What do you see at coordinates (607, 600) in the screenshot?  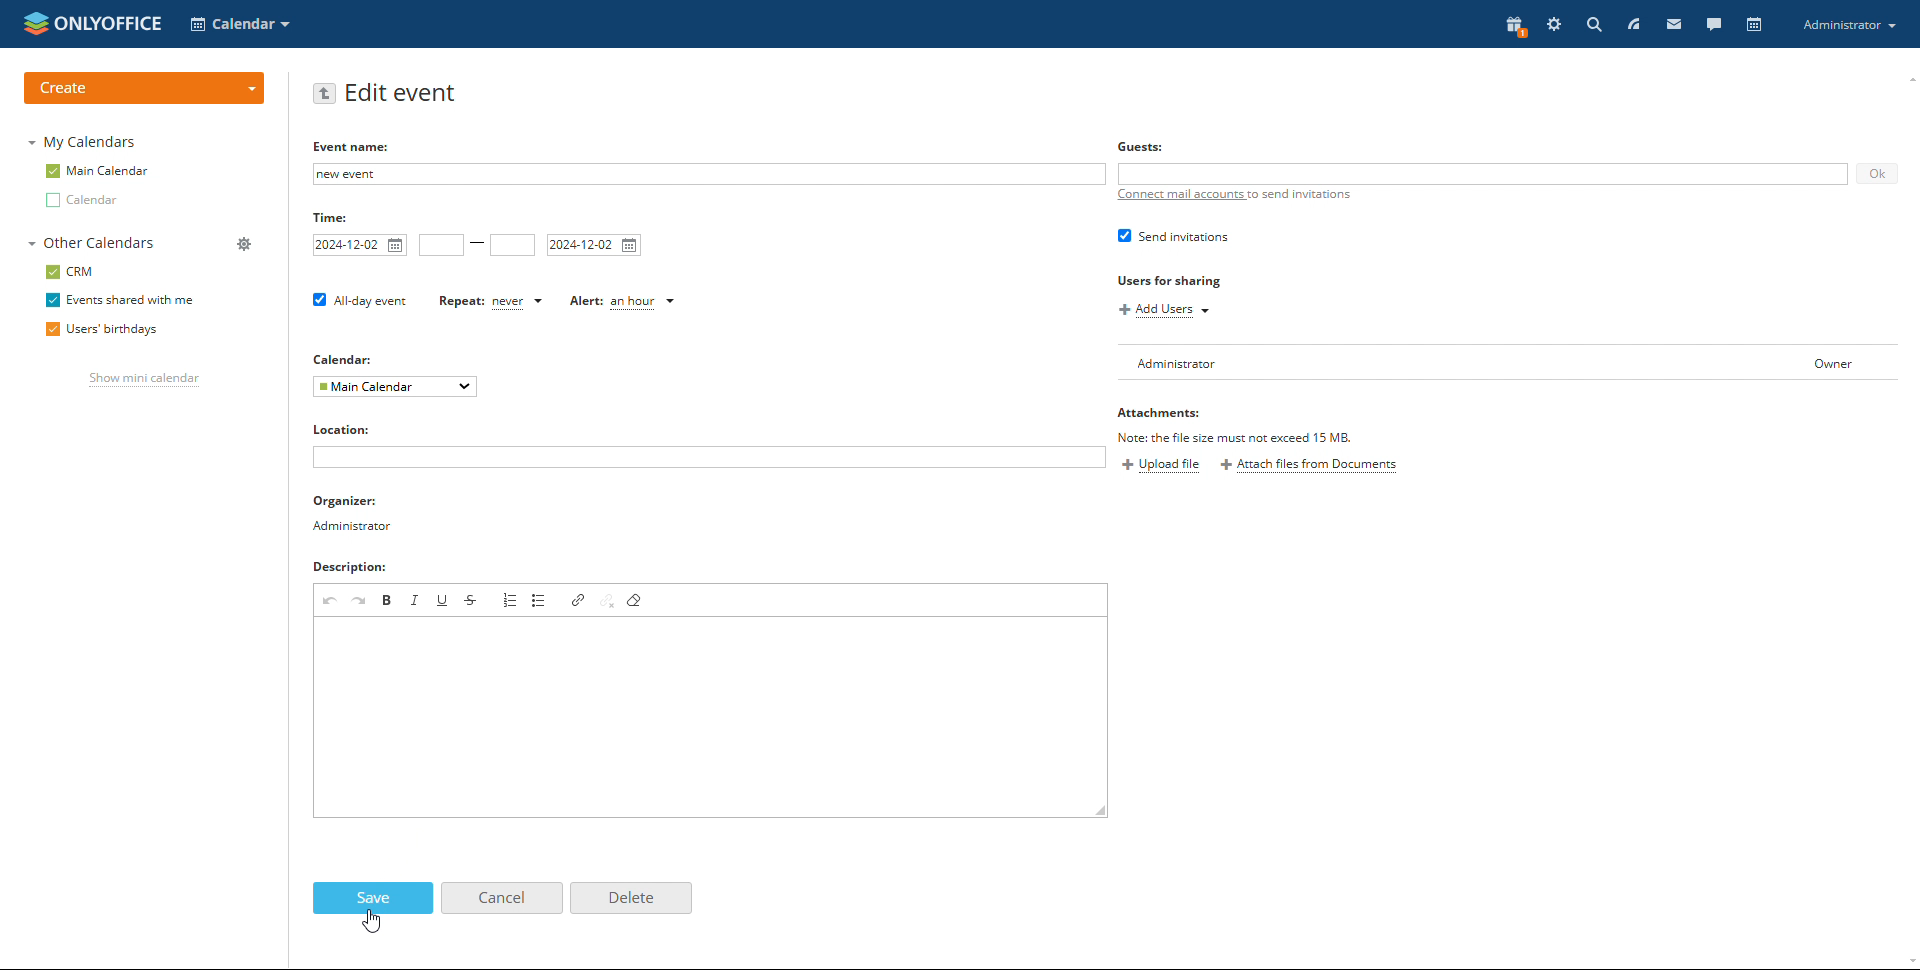 I see `unlink` at bounding box center [607, 600].